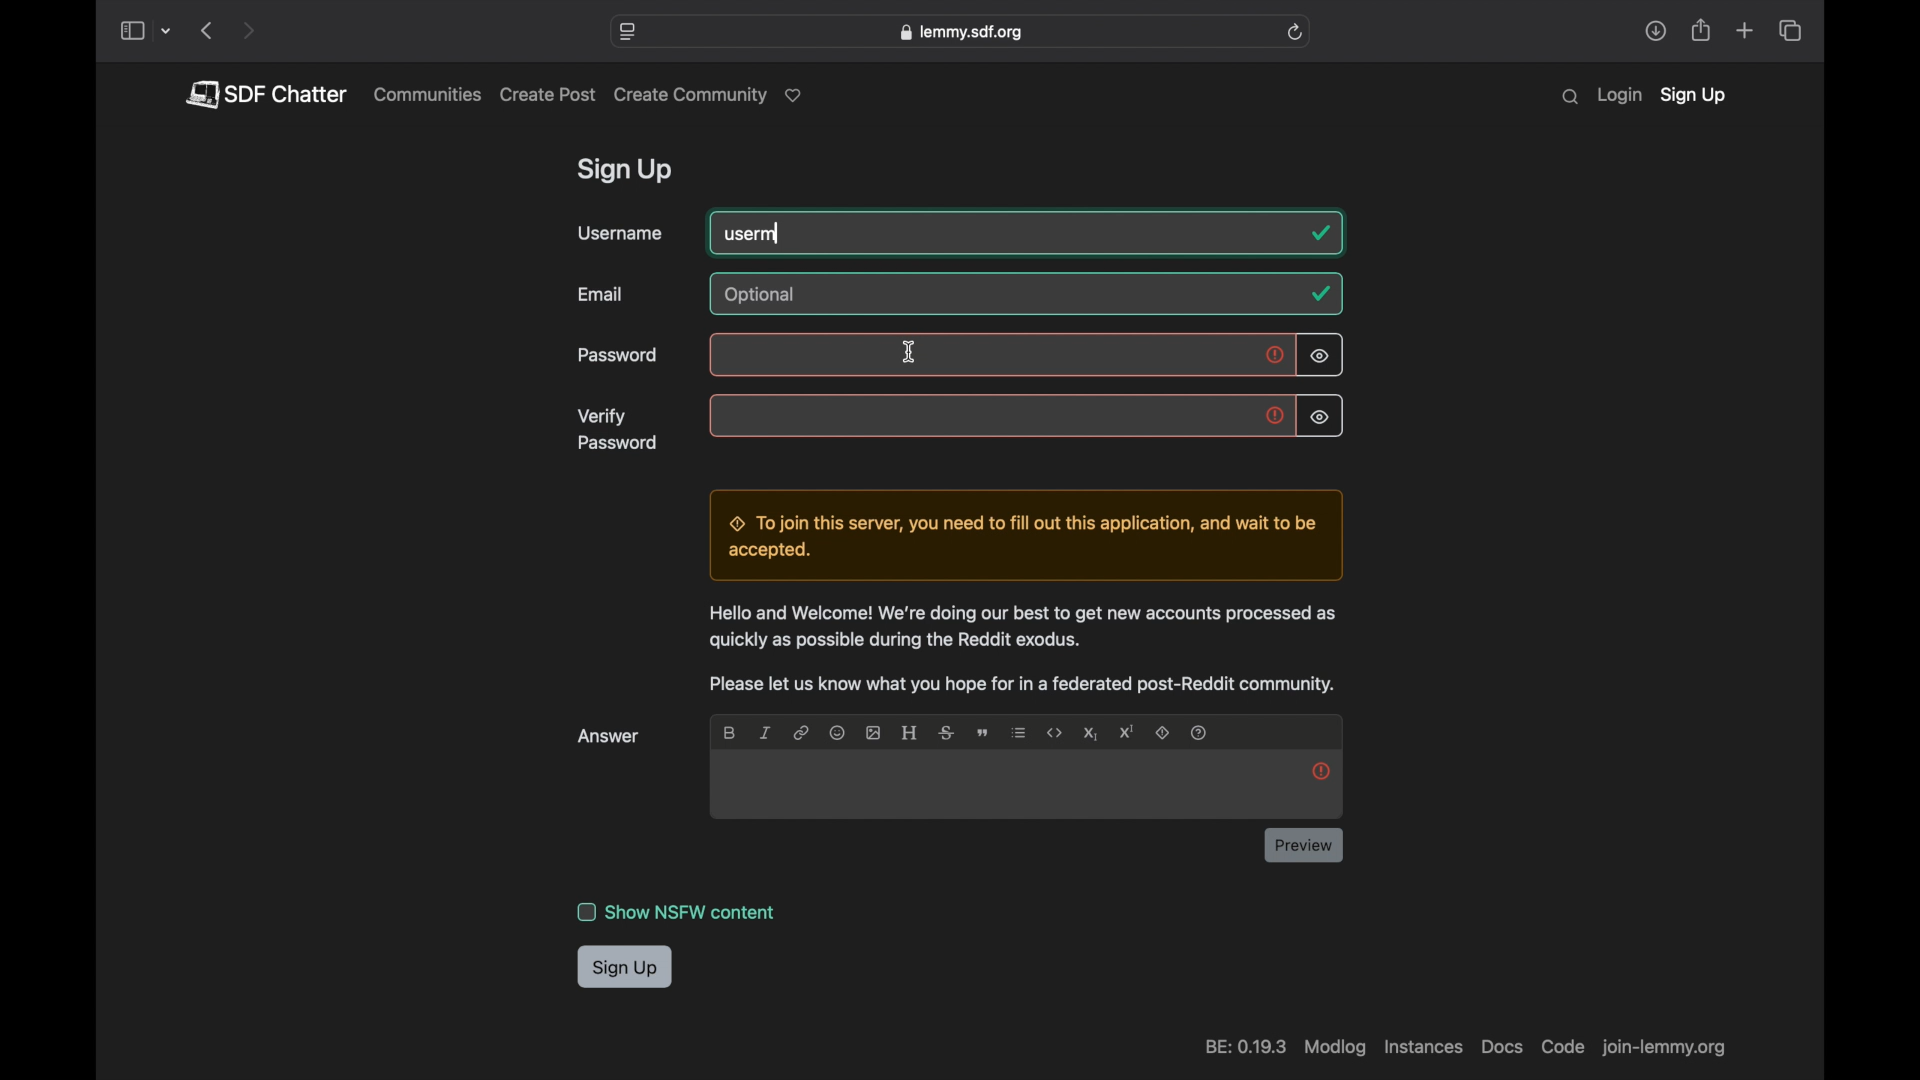 The width and height of the screenshot is (1920, 1080). What do you see at coordinates (1693, 97) in the screenshot?
I see `sign up` at bounding box center [1693, 97].